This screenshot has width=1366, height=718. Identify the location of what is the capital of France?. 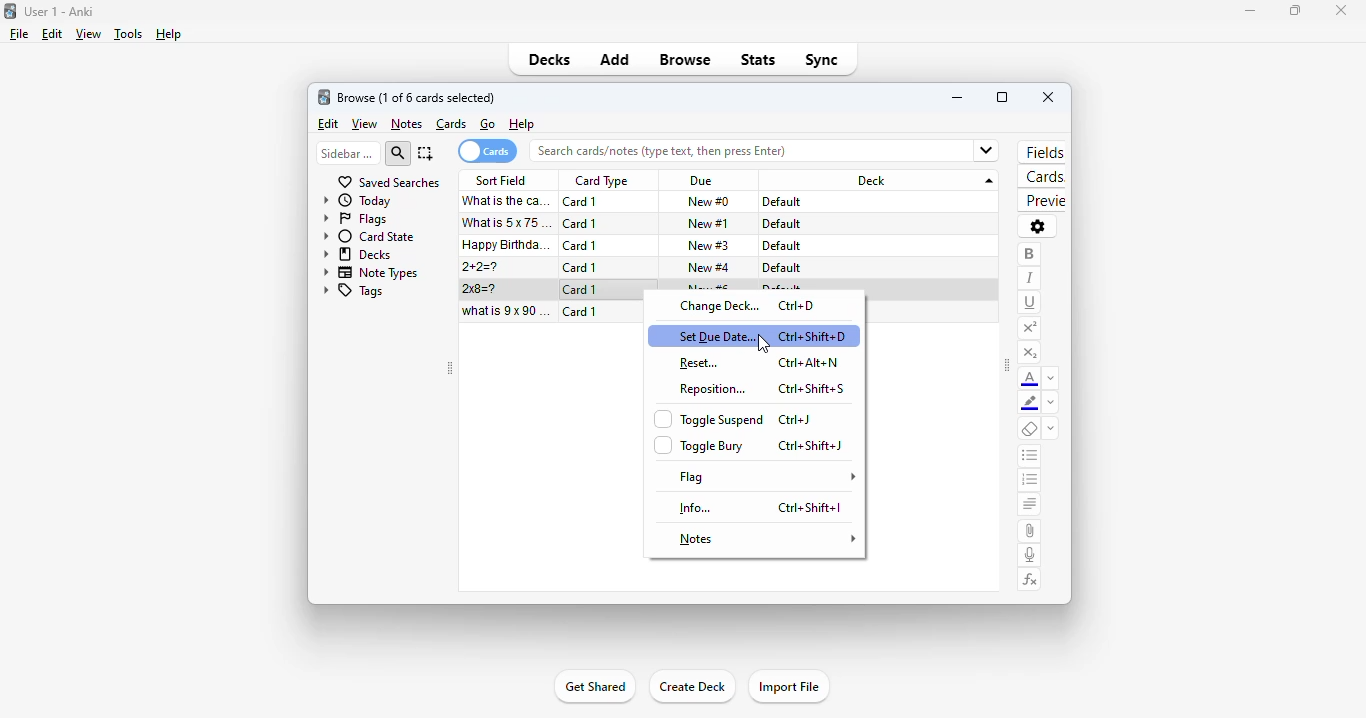
(506, 201).